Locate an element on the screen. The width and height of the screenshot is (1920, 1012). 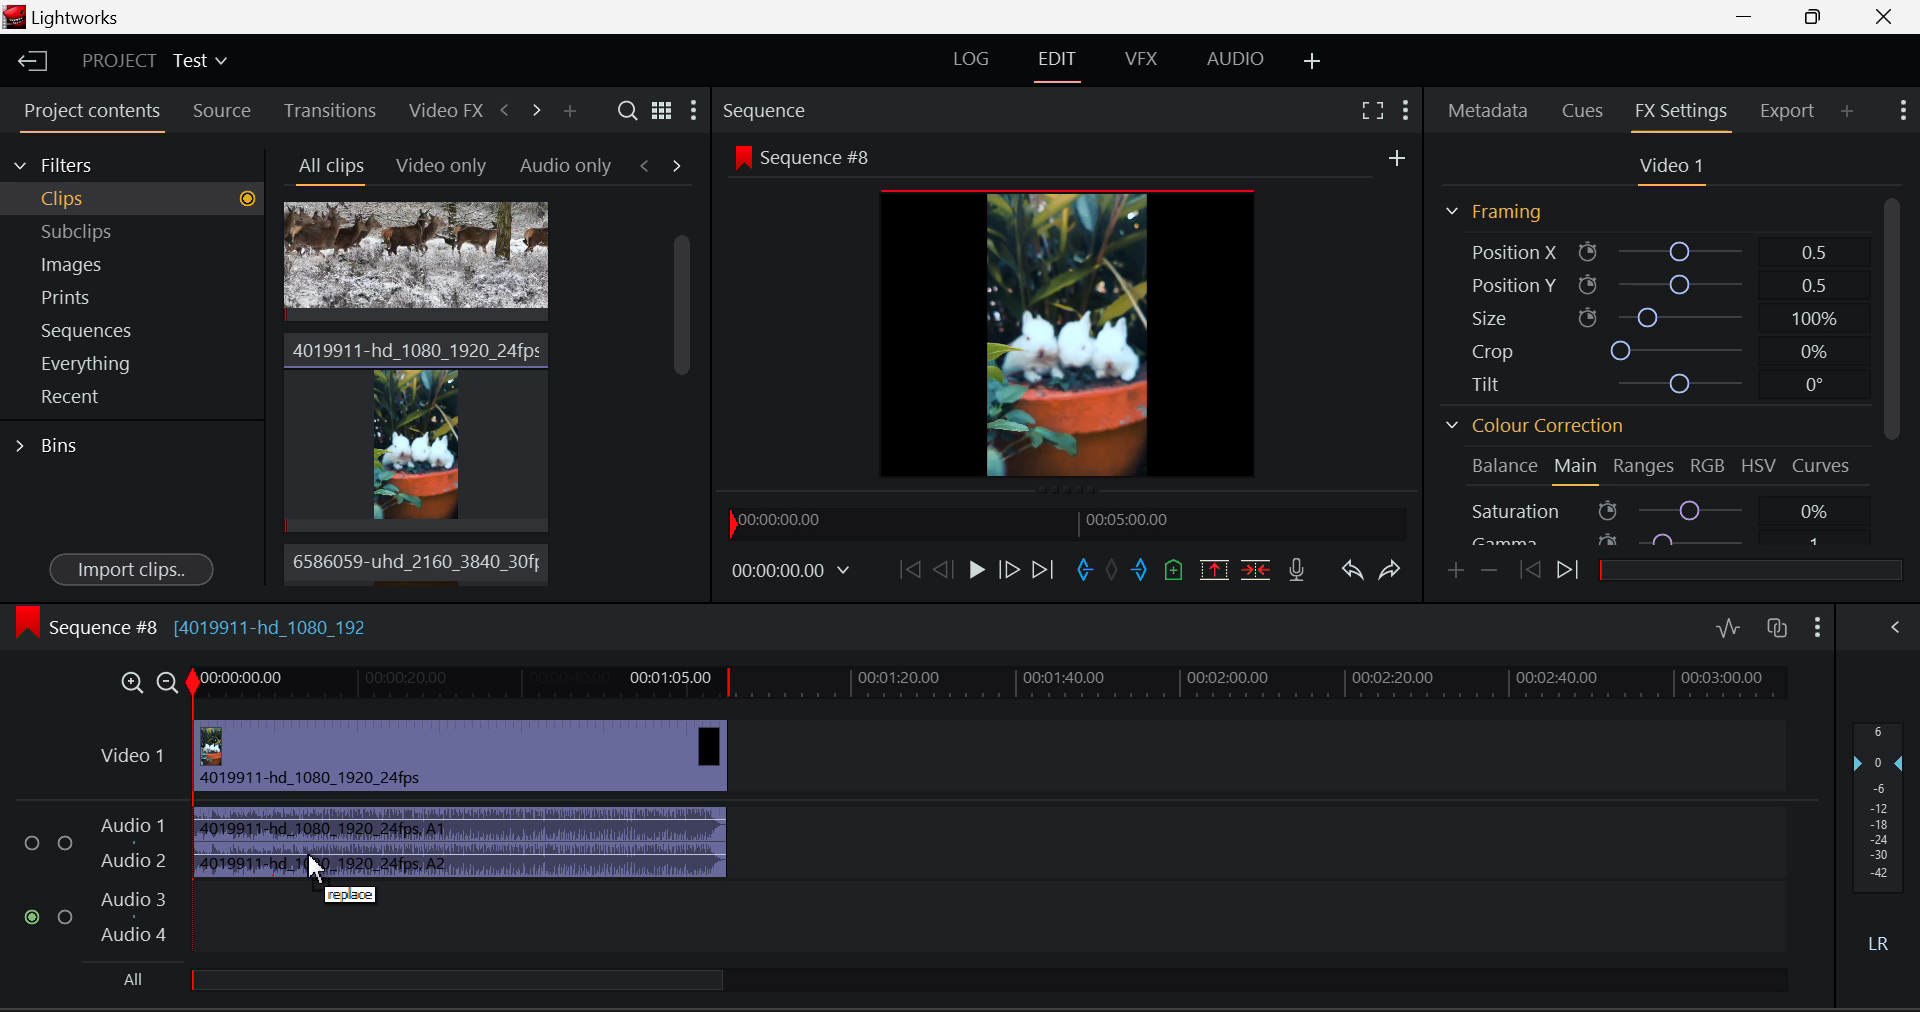
Toggle between list and title view is located at coordinates (662, 109).